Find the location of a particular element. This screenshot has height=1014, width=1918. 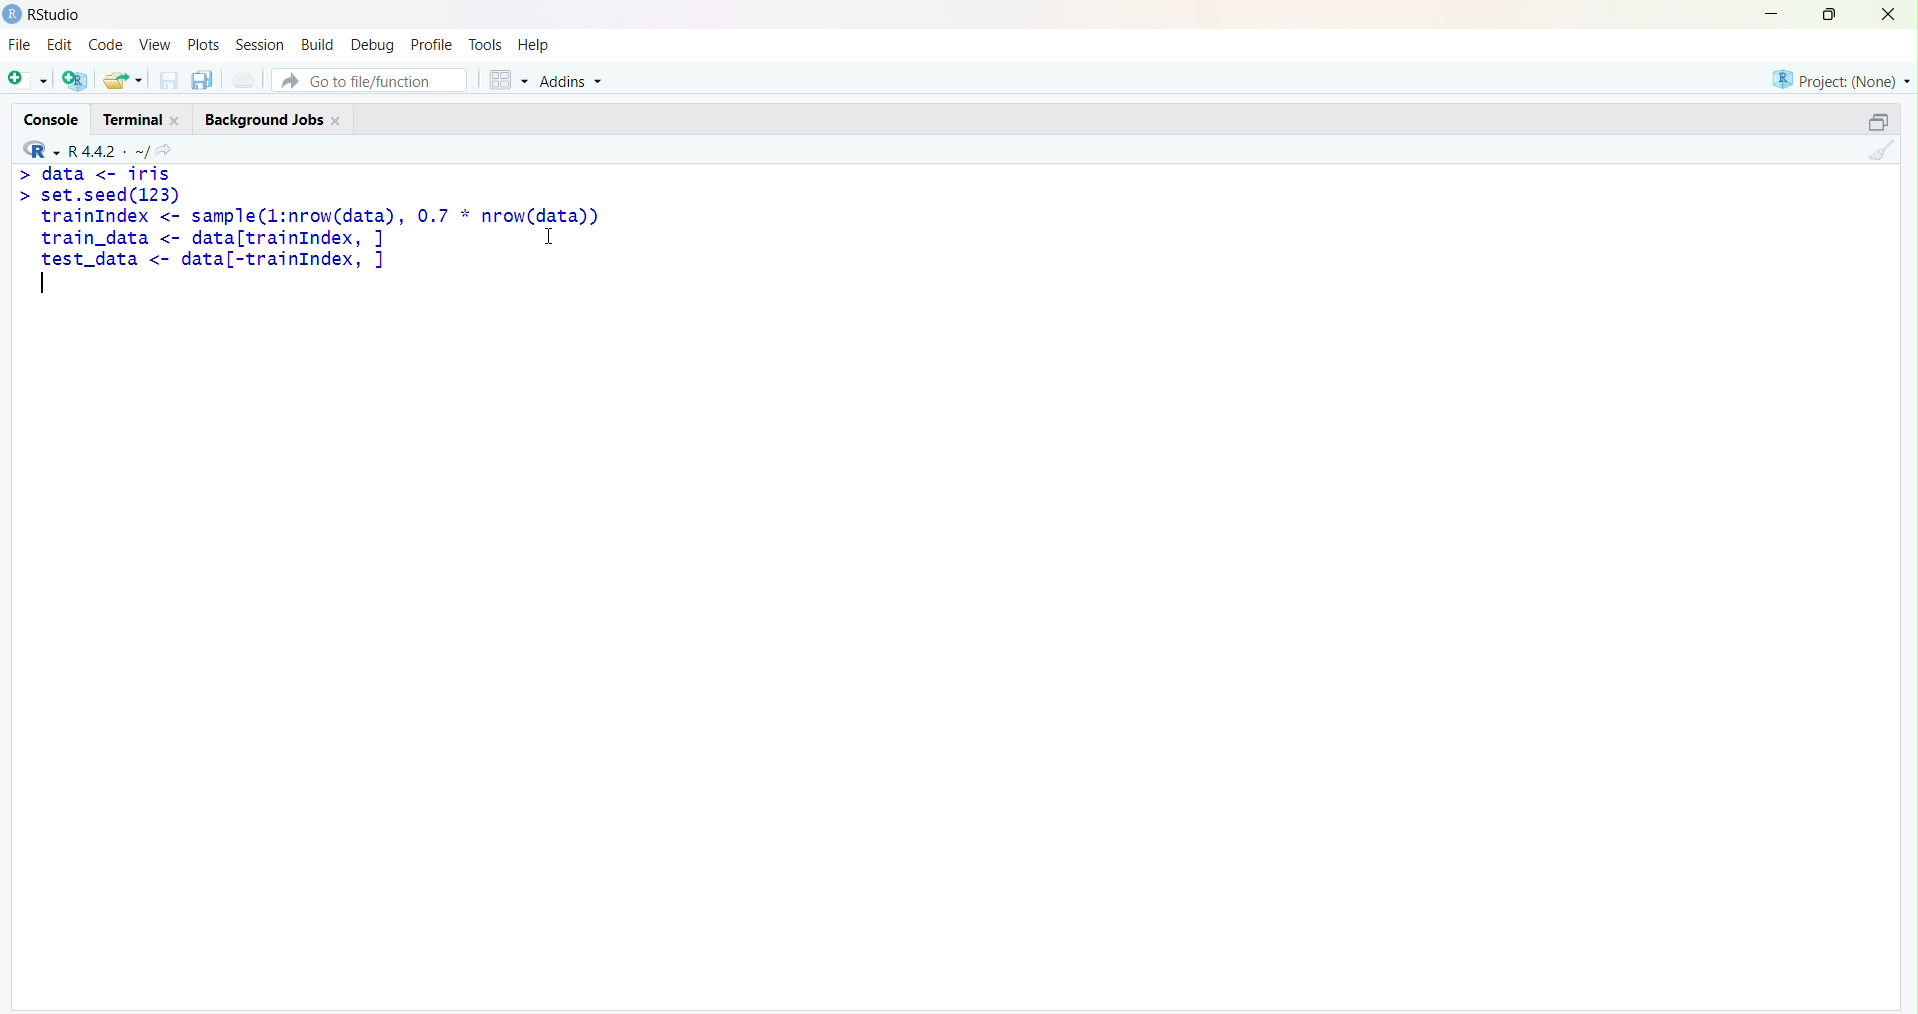

set.seed(ls3)
trainIndex <- sample(l:nrow(data), 0.7 * nrow(data))
train_data <- data[trainIndex, ] I
test_data <- data[-trainIndex, ]

| is located at coordinates (338, 242).